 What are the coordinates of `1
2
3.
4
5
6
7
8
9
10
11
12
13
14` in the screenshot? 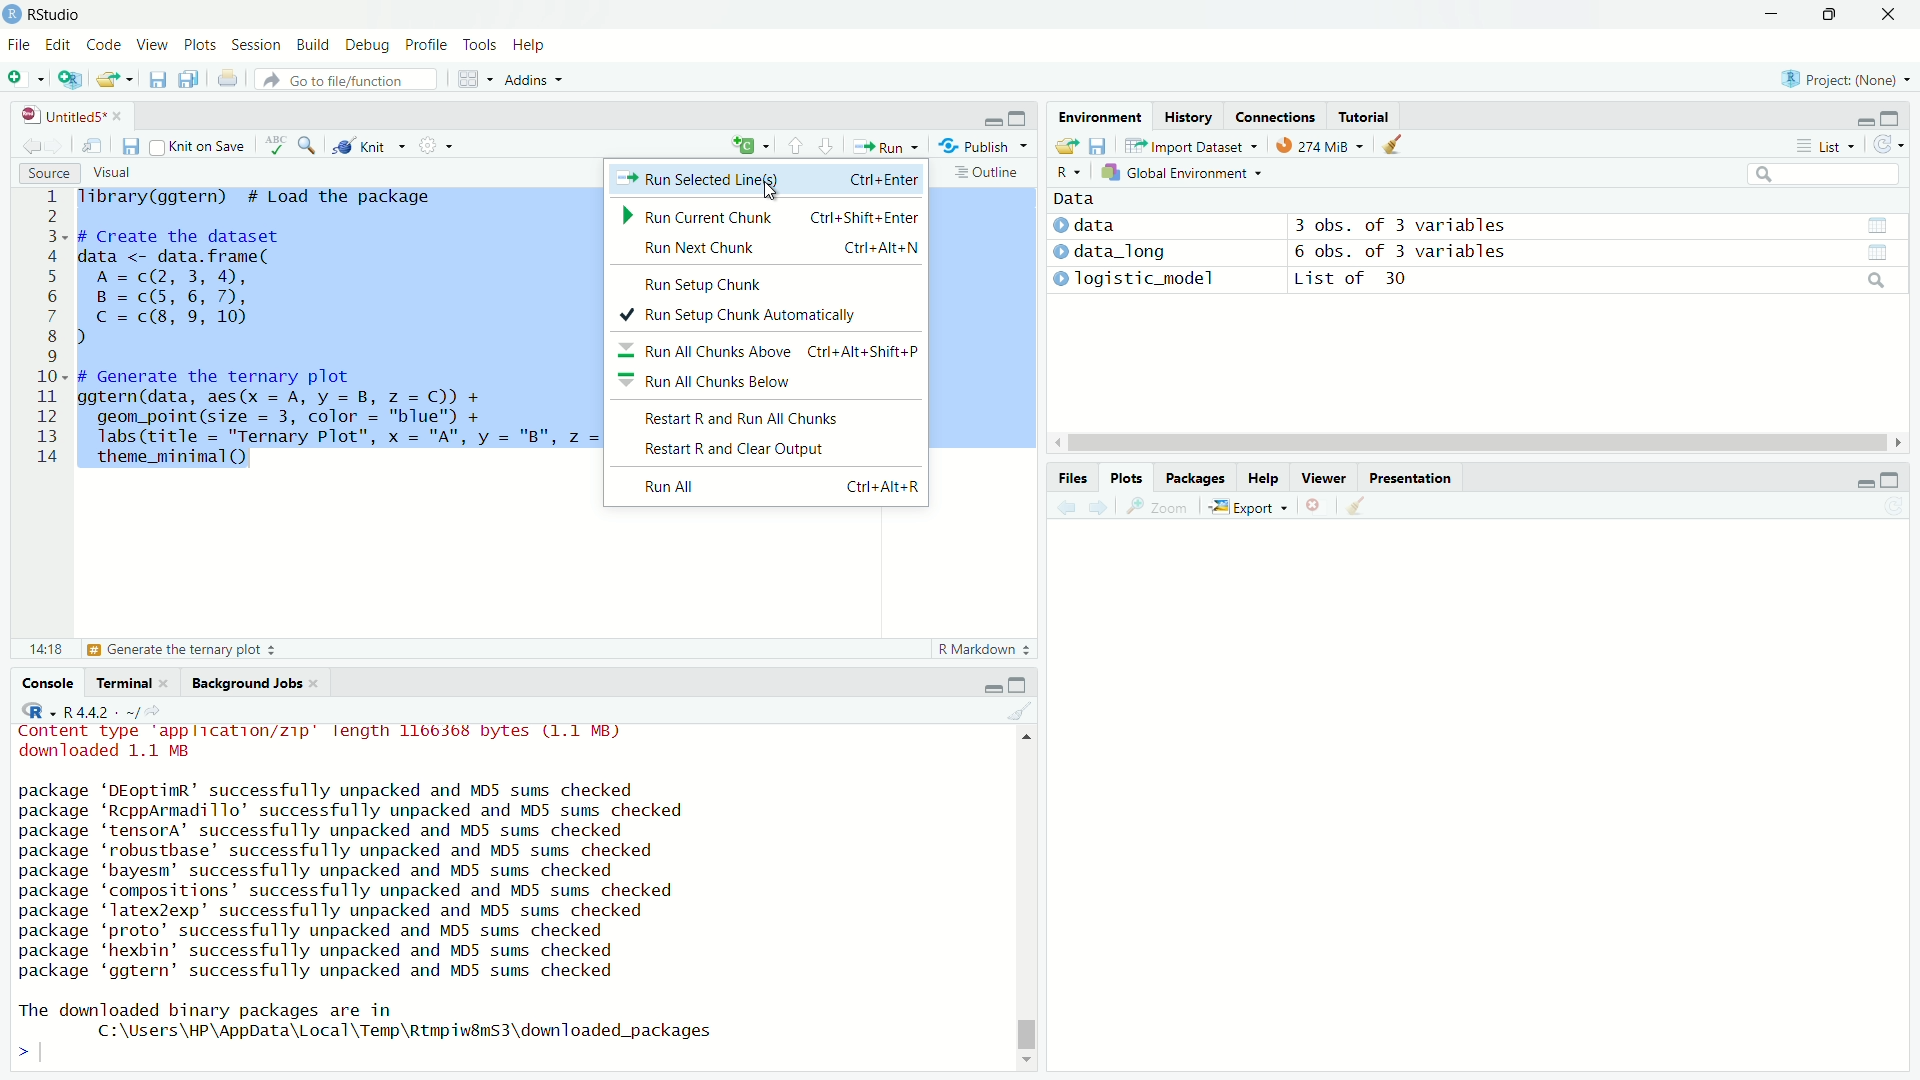 It's located at (52, 331).